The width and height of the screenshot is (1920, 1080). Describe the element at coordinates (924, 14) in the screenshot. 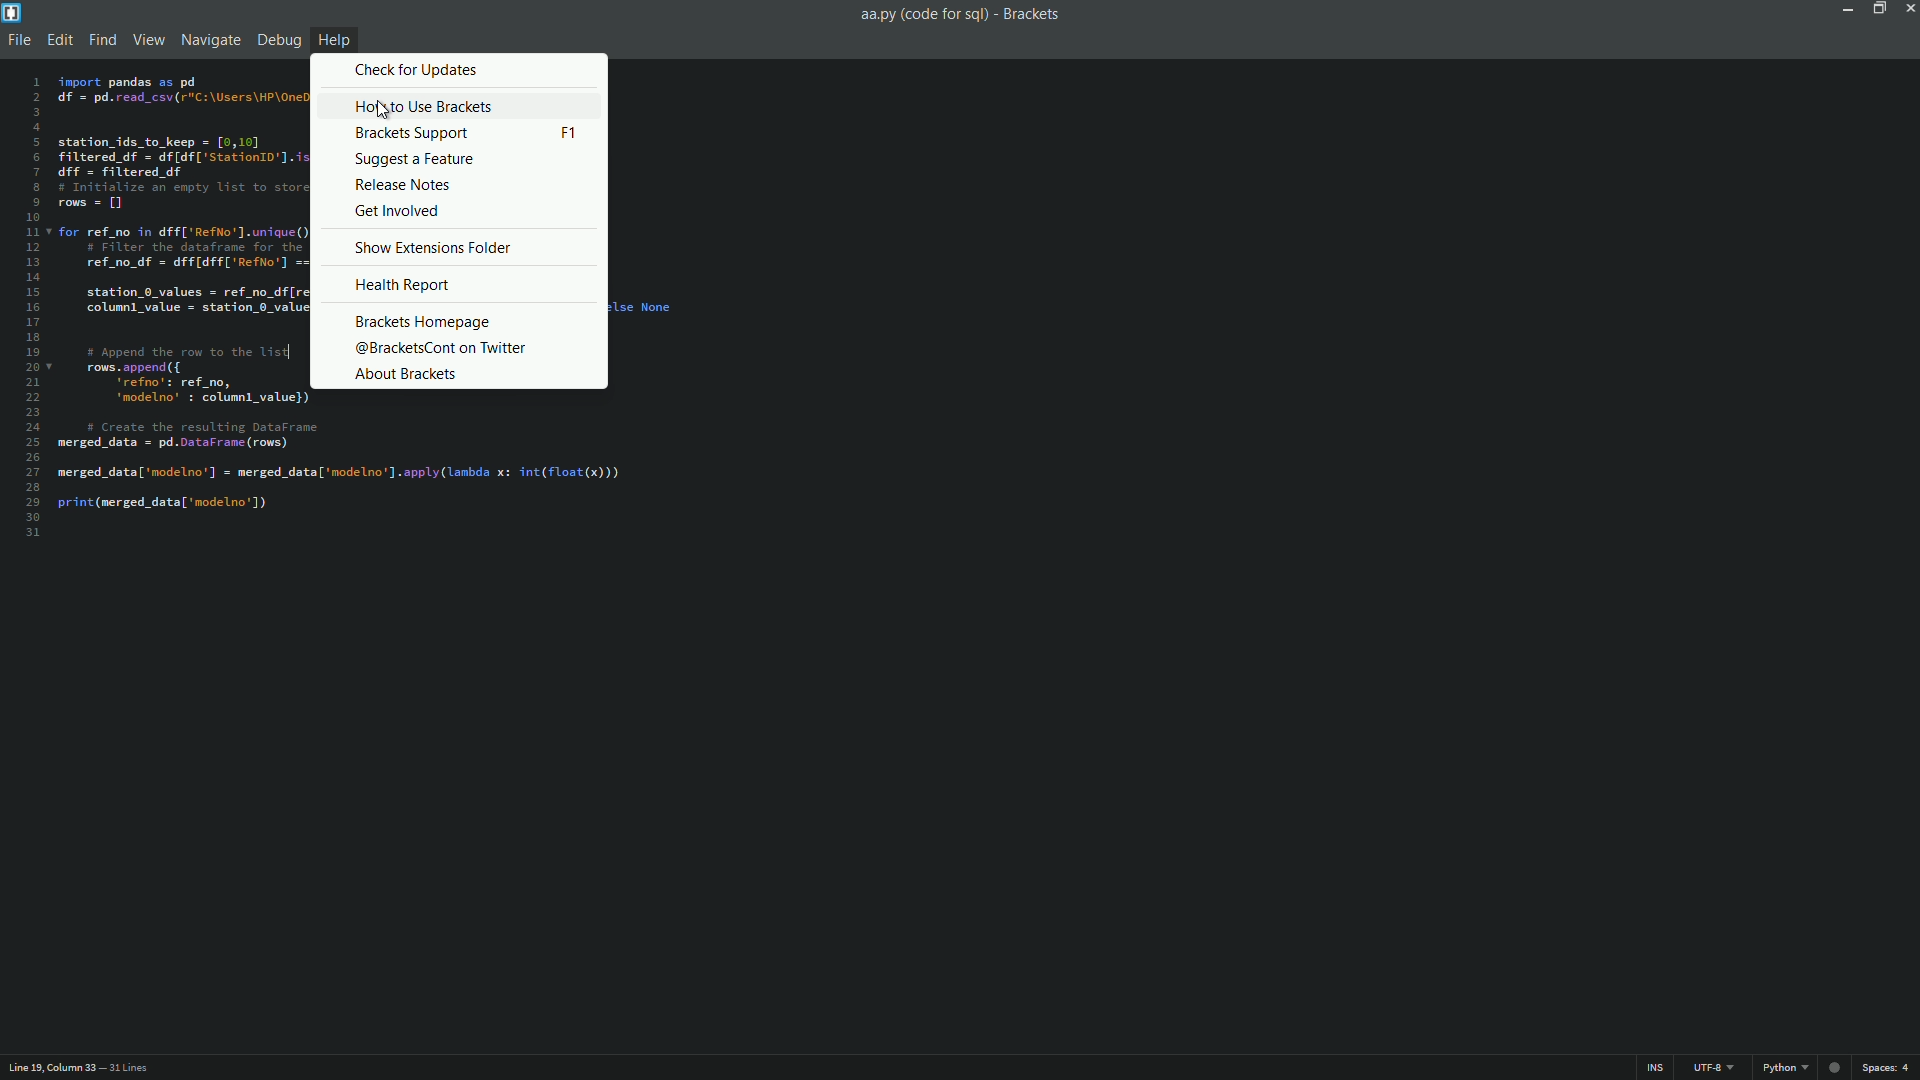

I see `file name` at that location.